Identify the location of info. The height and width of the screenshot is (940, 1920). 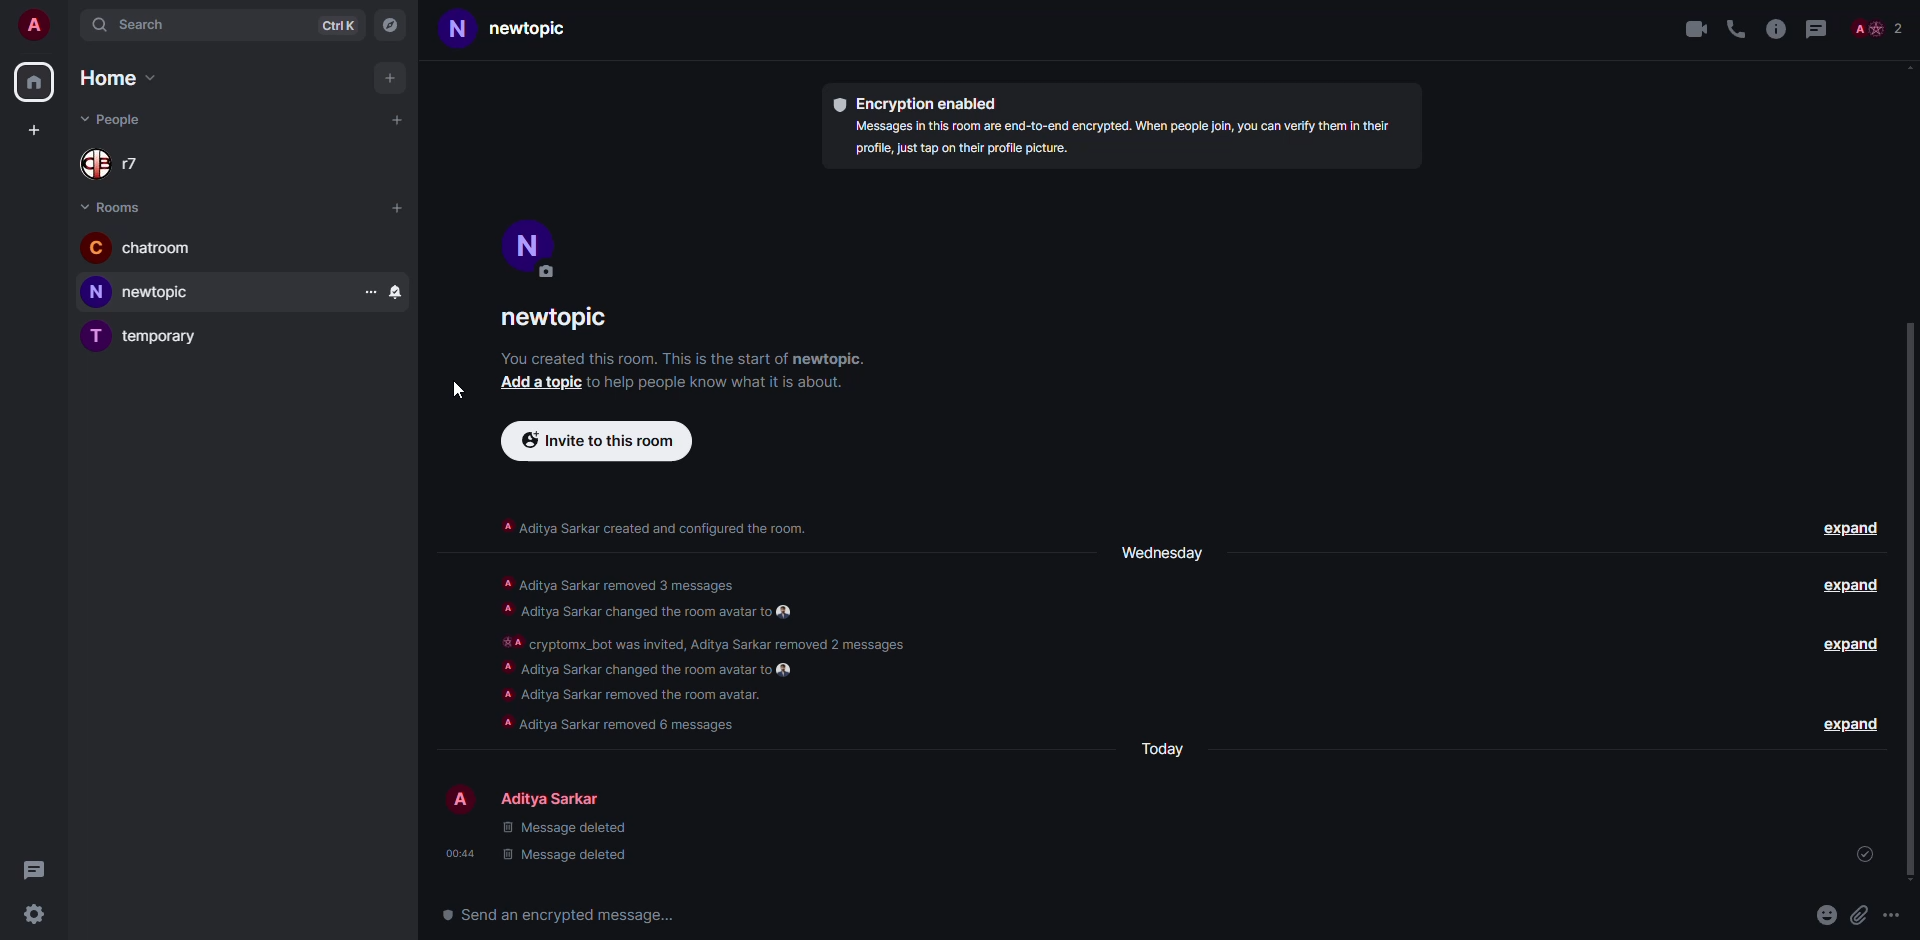
(1125, 140).